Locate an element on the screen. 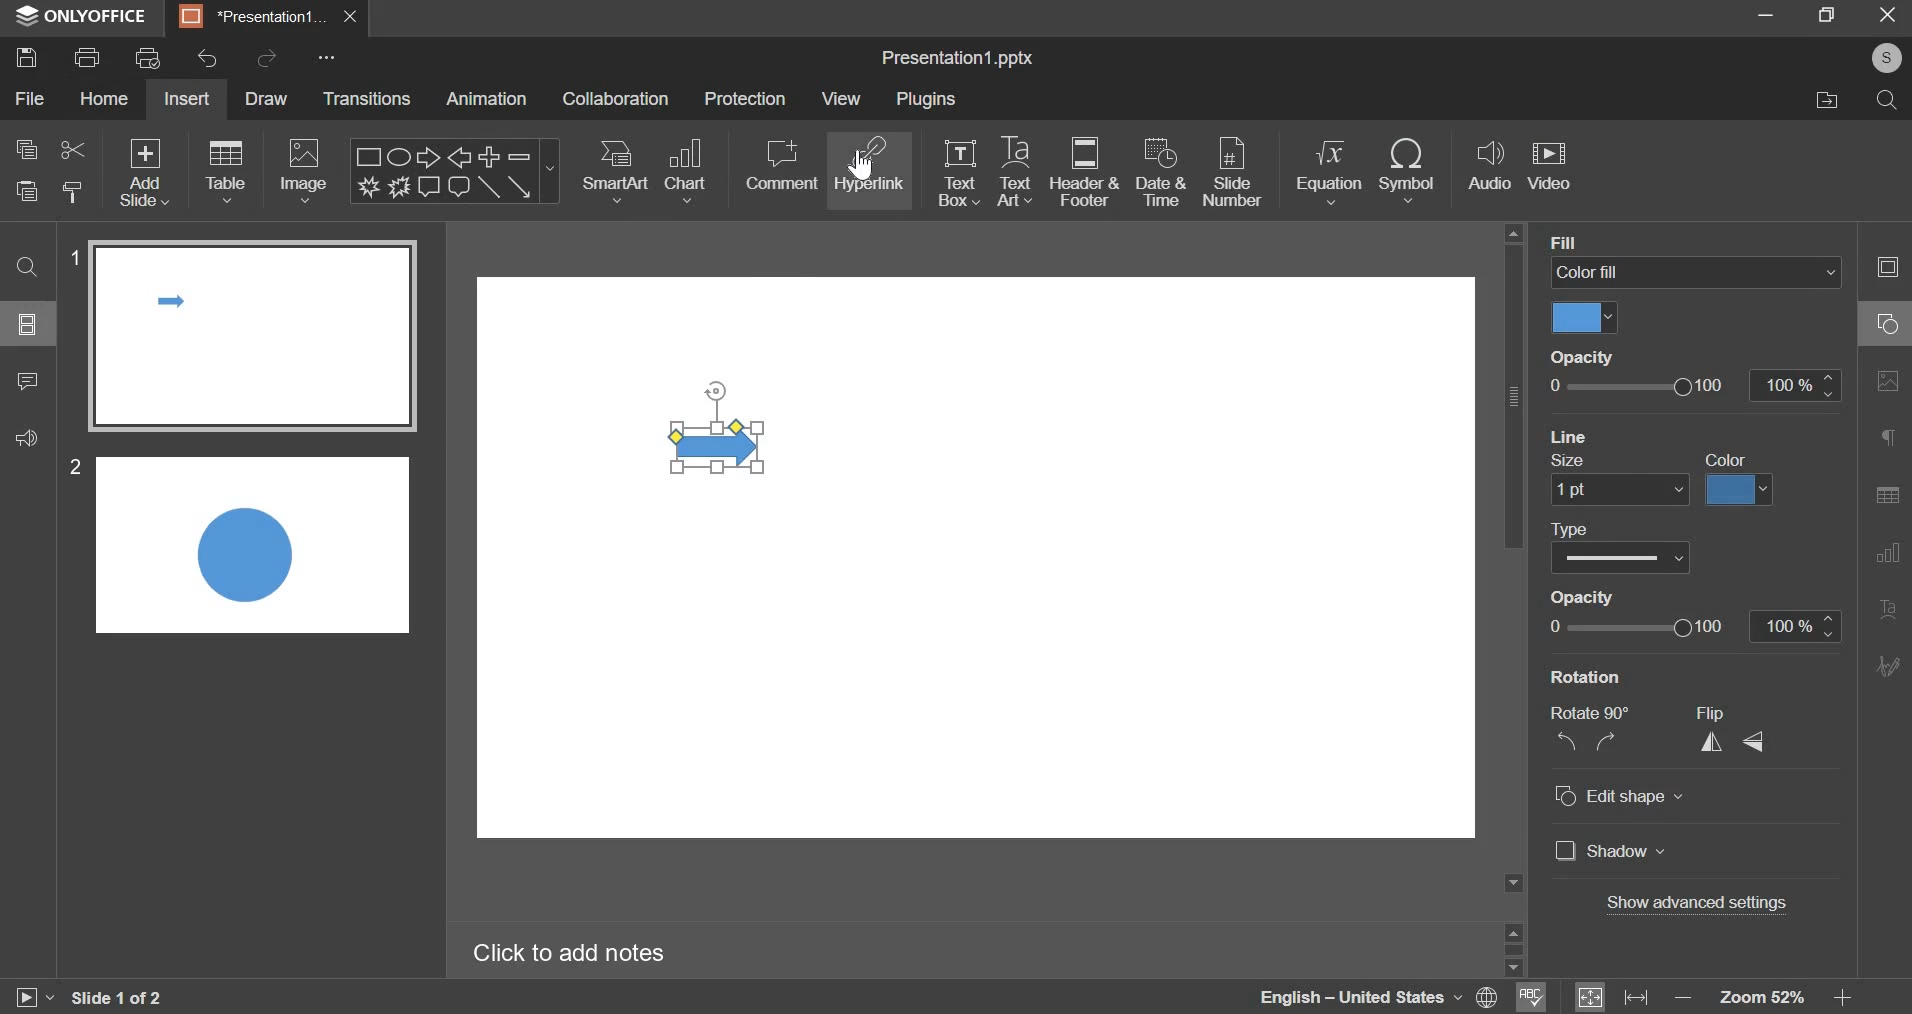 Image resolution: width=1912 pixels, height=1014 pixels. edit shape is located at coordinates (1627, 796).